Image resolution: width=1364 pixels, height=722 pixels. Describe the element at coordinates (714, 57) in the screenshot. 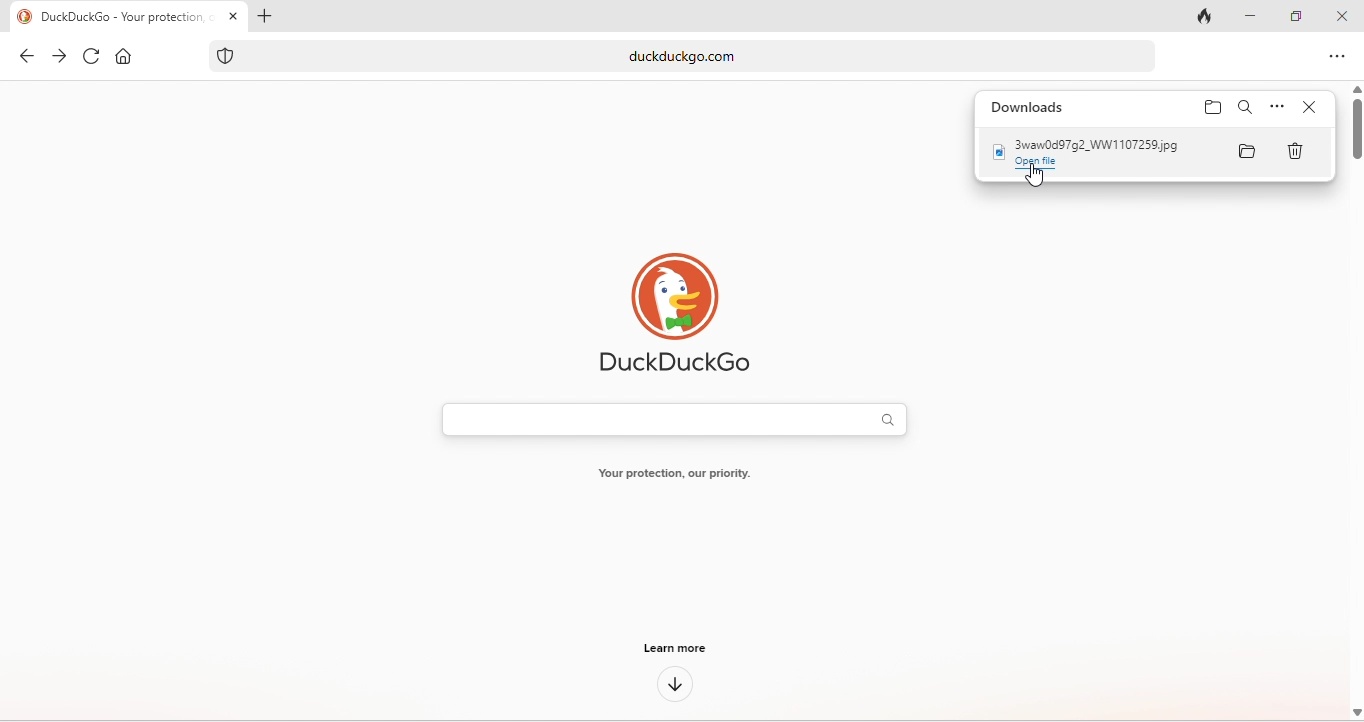

I see `duckduckgo.com` at that location.